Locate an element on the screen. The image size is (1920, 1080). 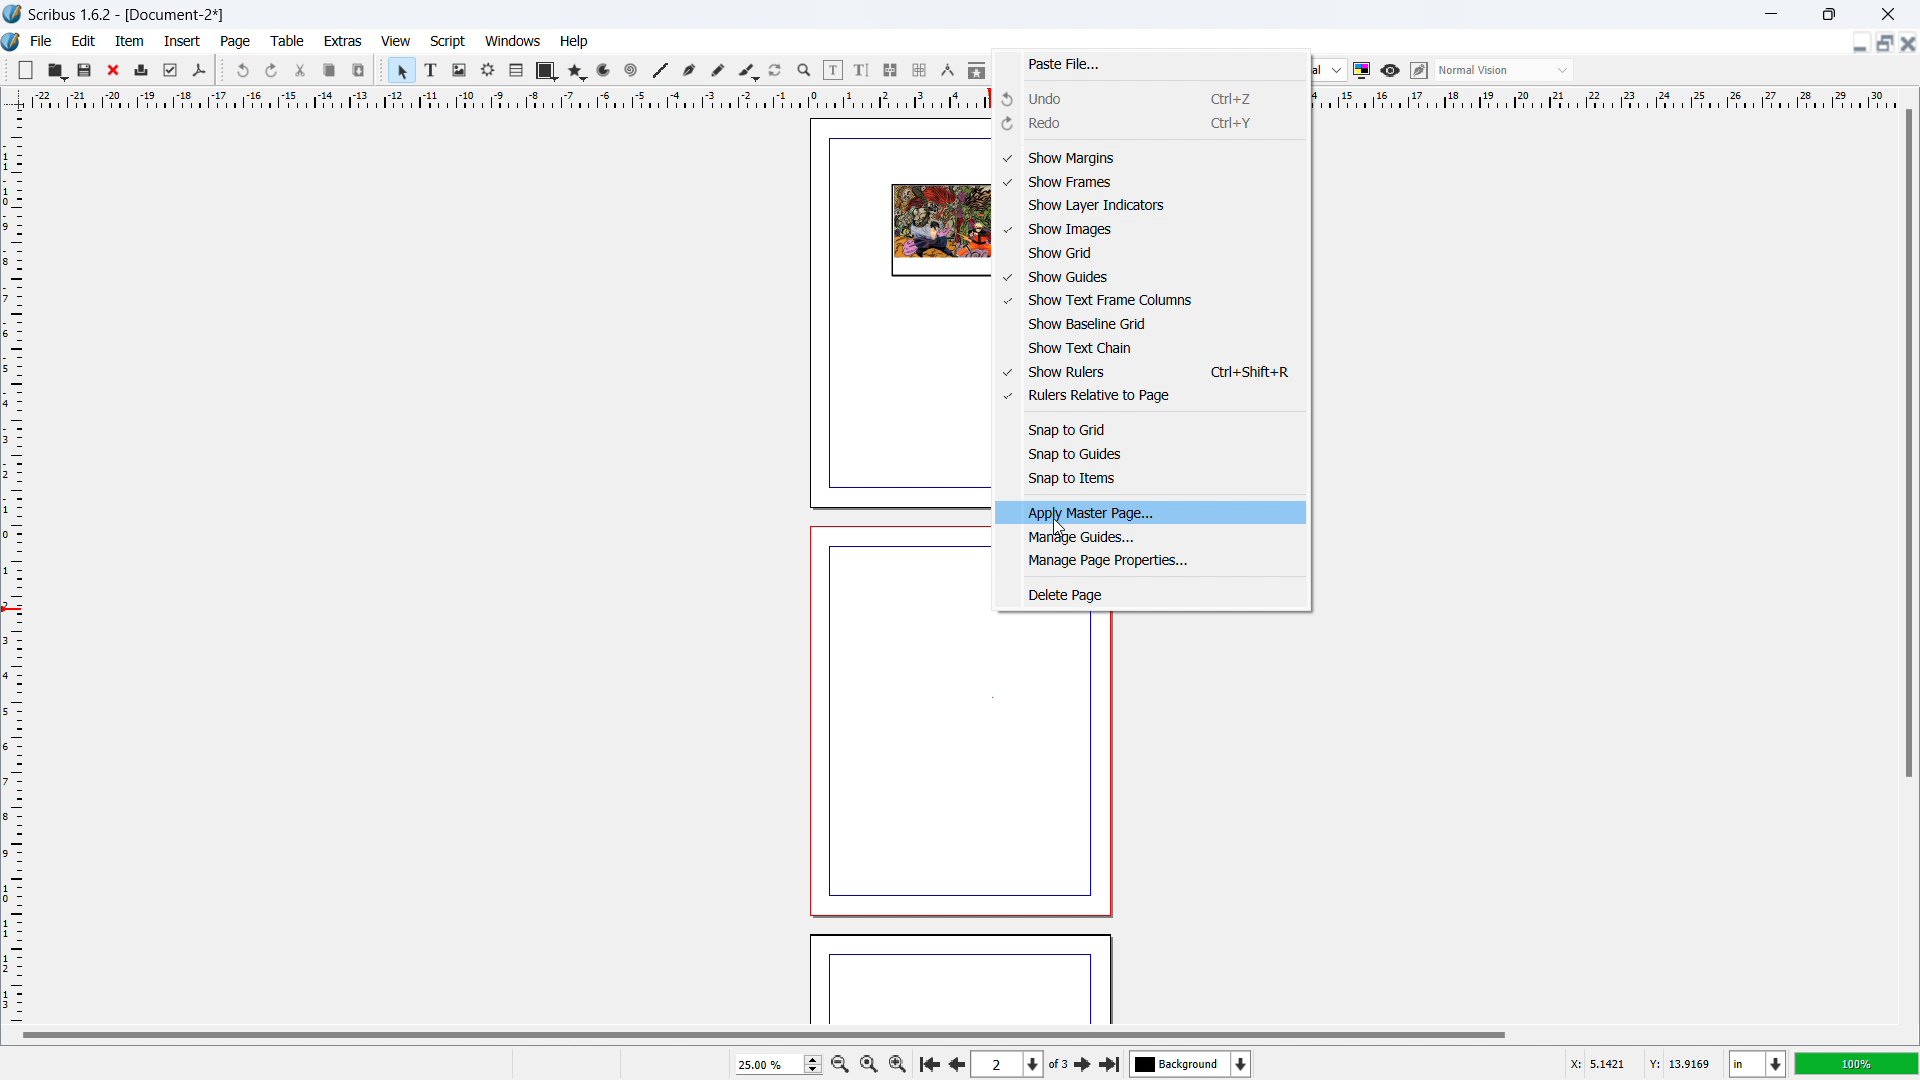
render frame is located at coordinates (488, 70).